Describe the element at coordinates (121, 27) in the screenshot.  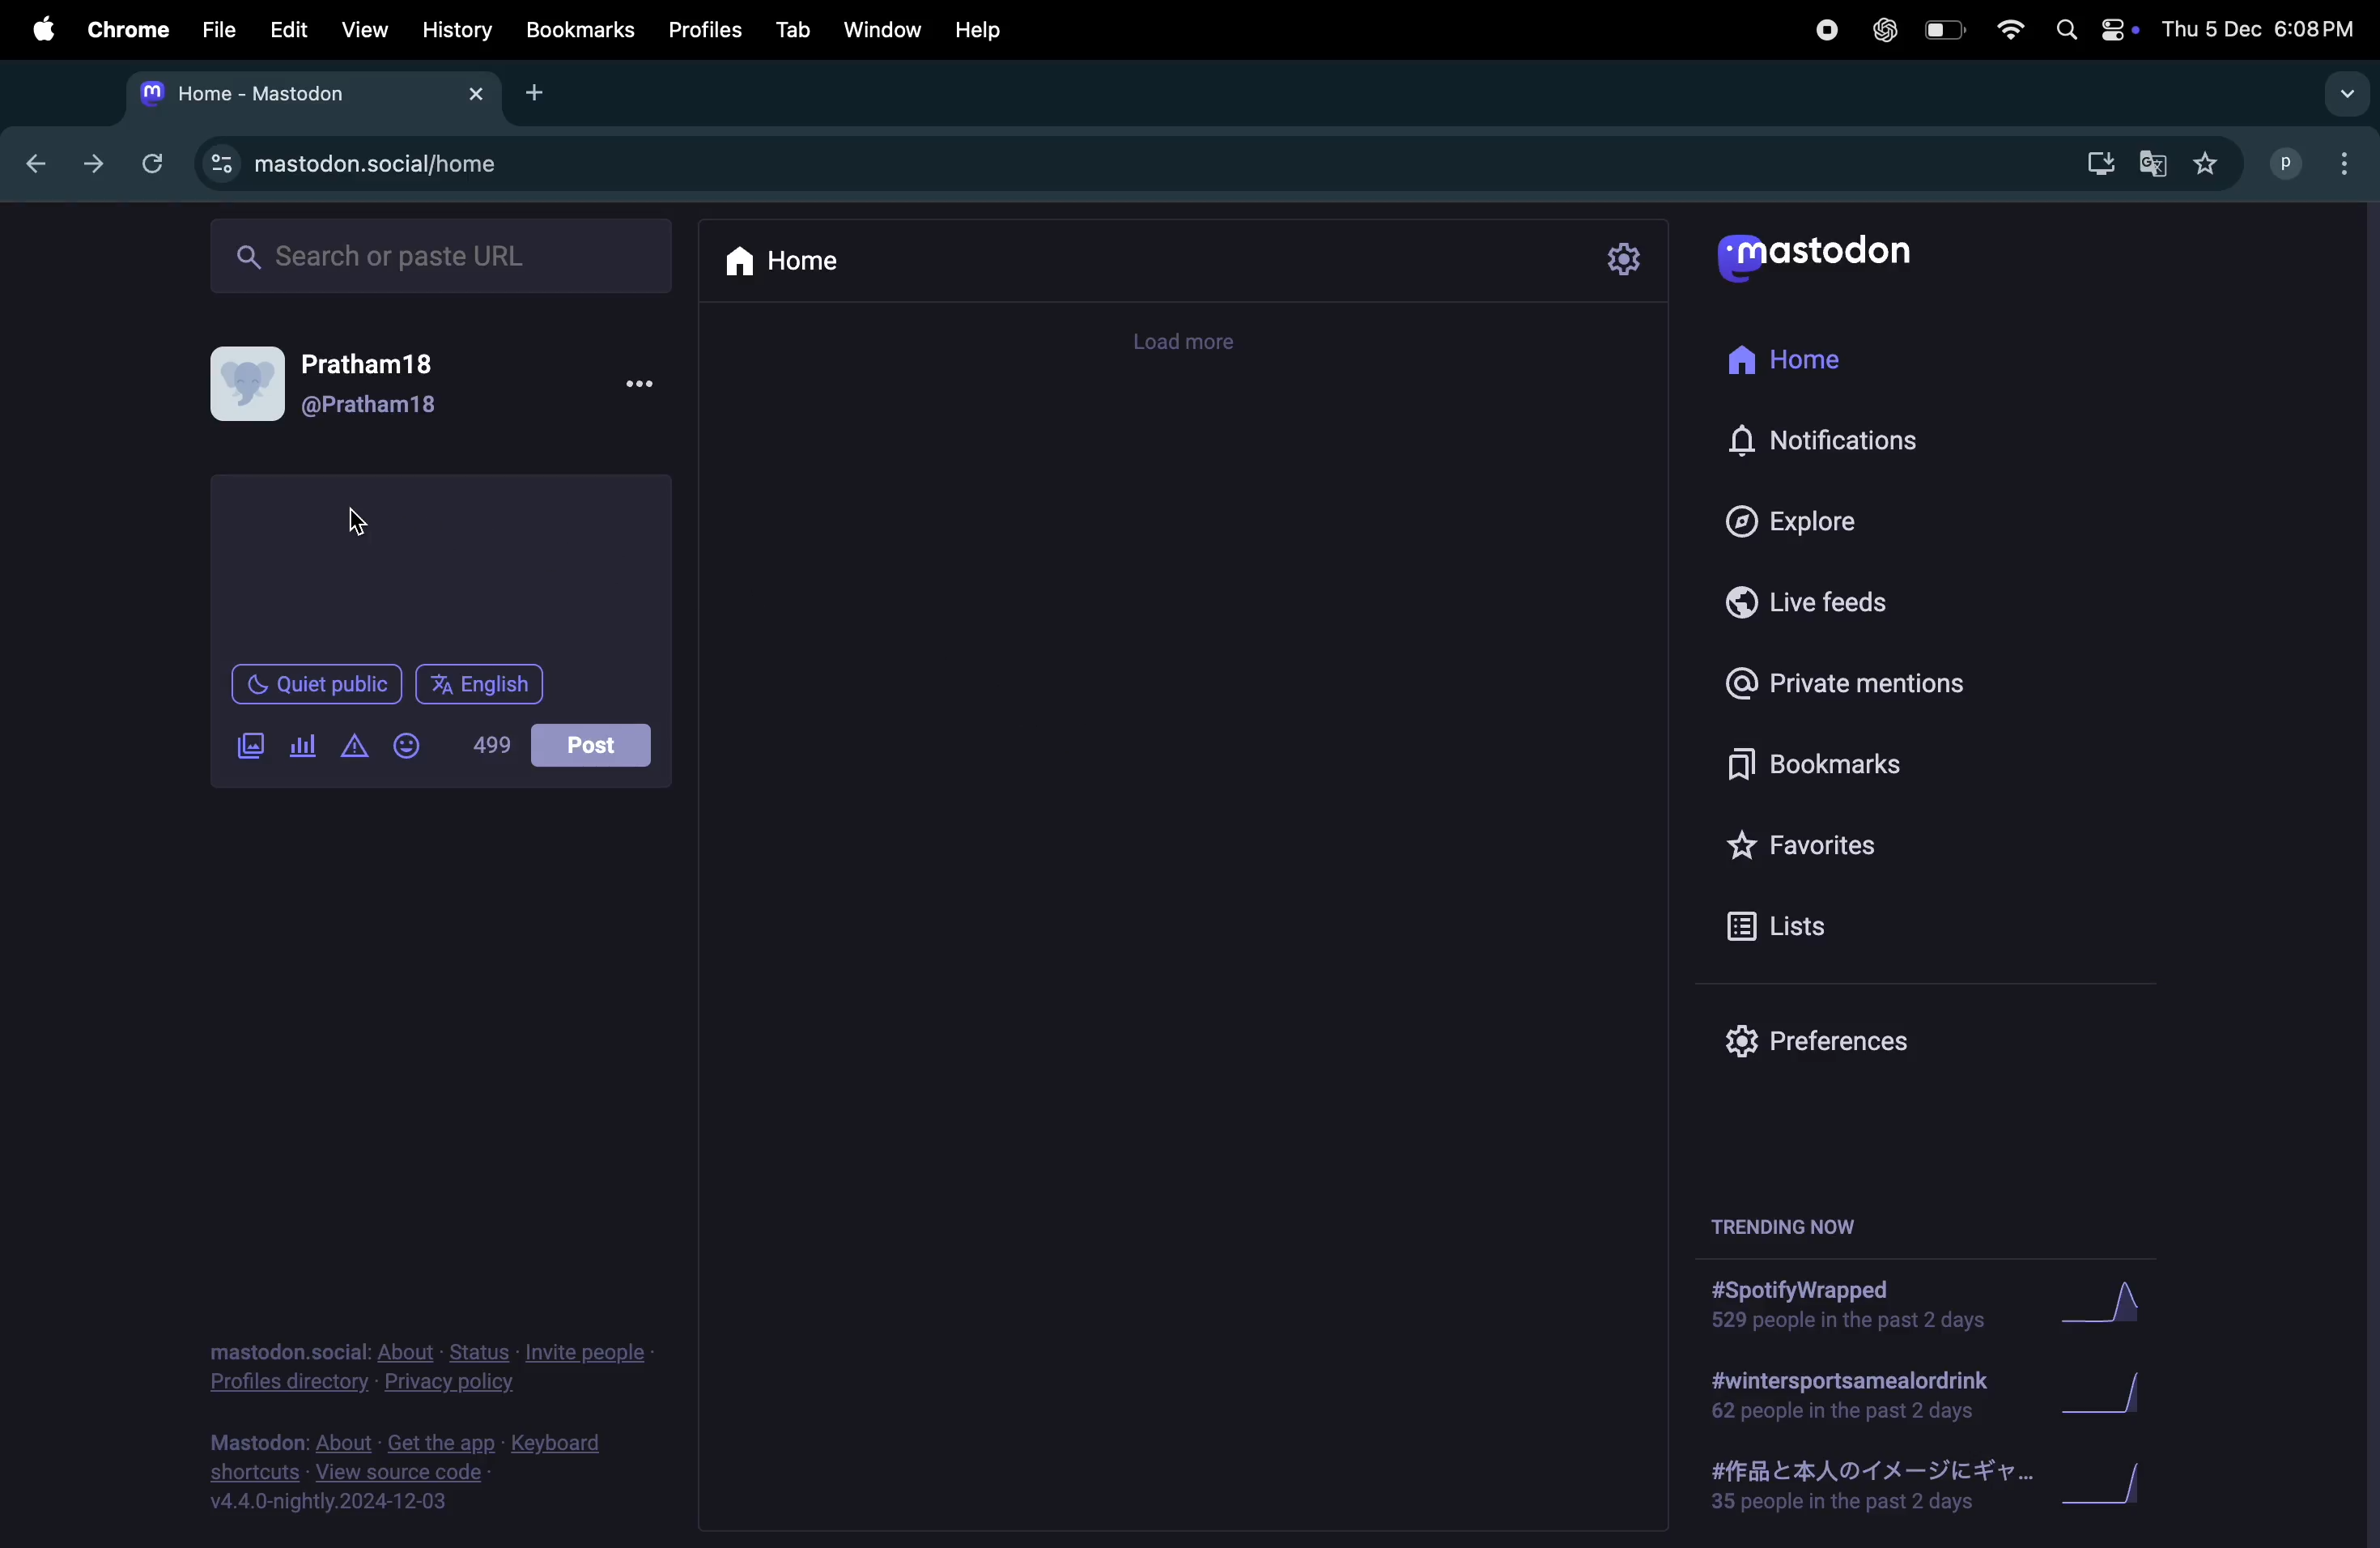
I see `chrome` at that location.